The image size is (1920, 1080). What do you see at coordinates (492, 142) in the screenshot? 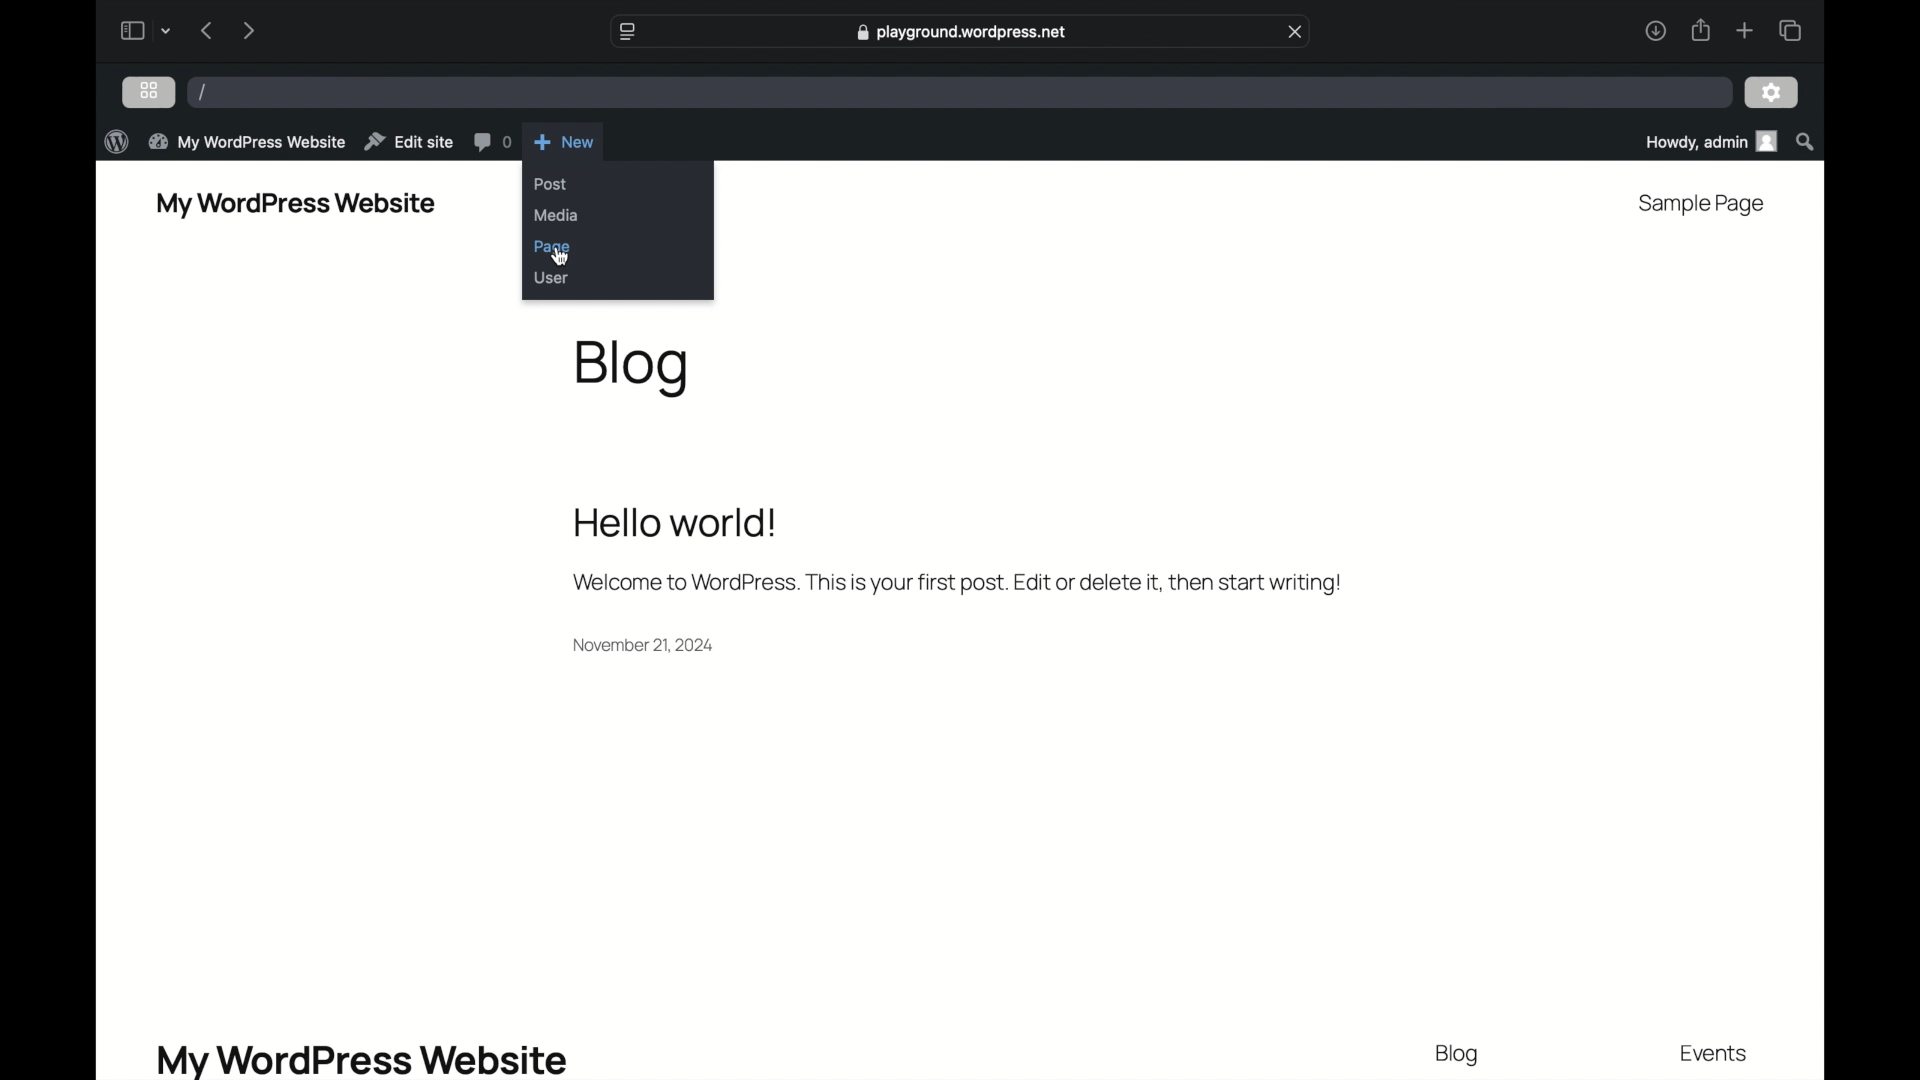
I see `comments` at bounding box center [492, 142].